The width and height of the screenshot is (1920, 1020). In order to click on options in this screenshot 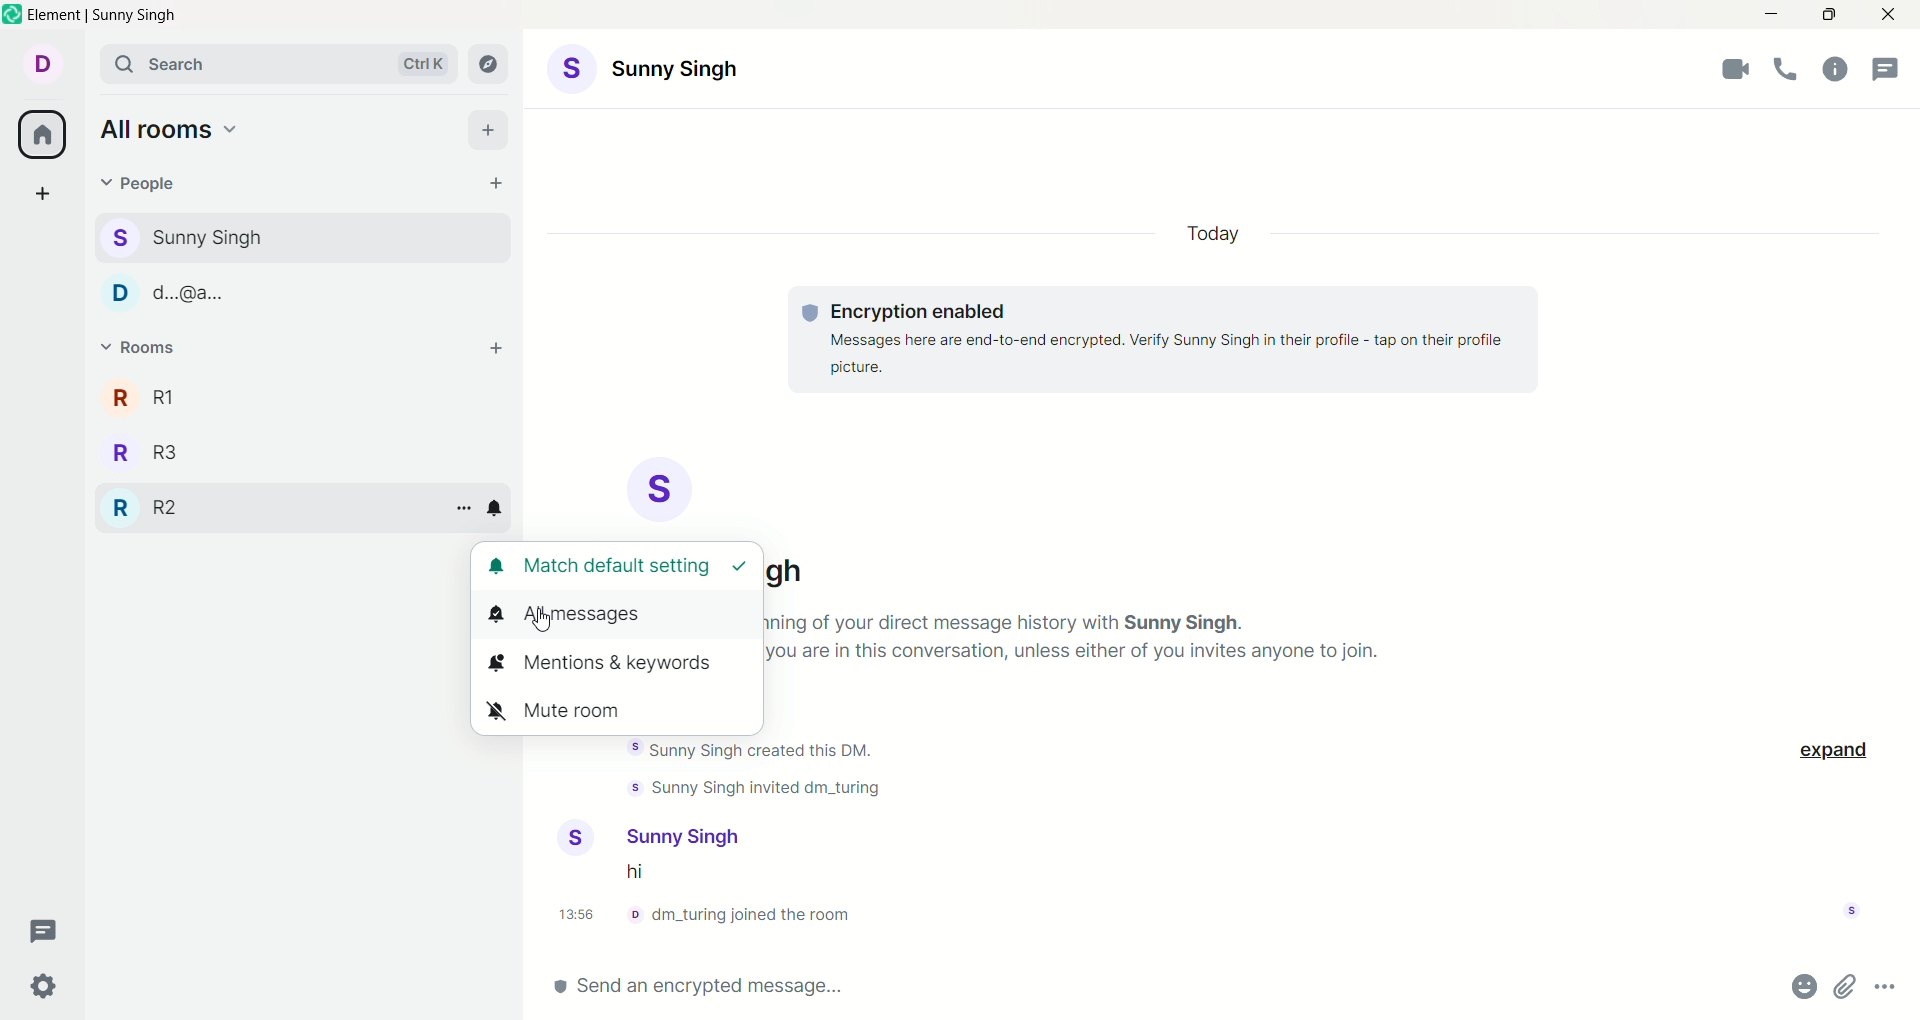, I will do `click(1886, 987)`.